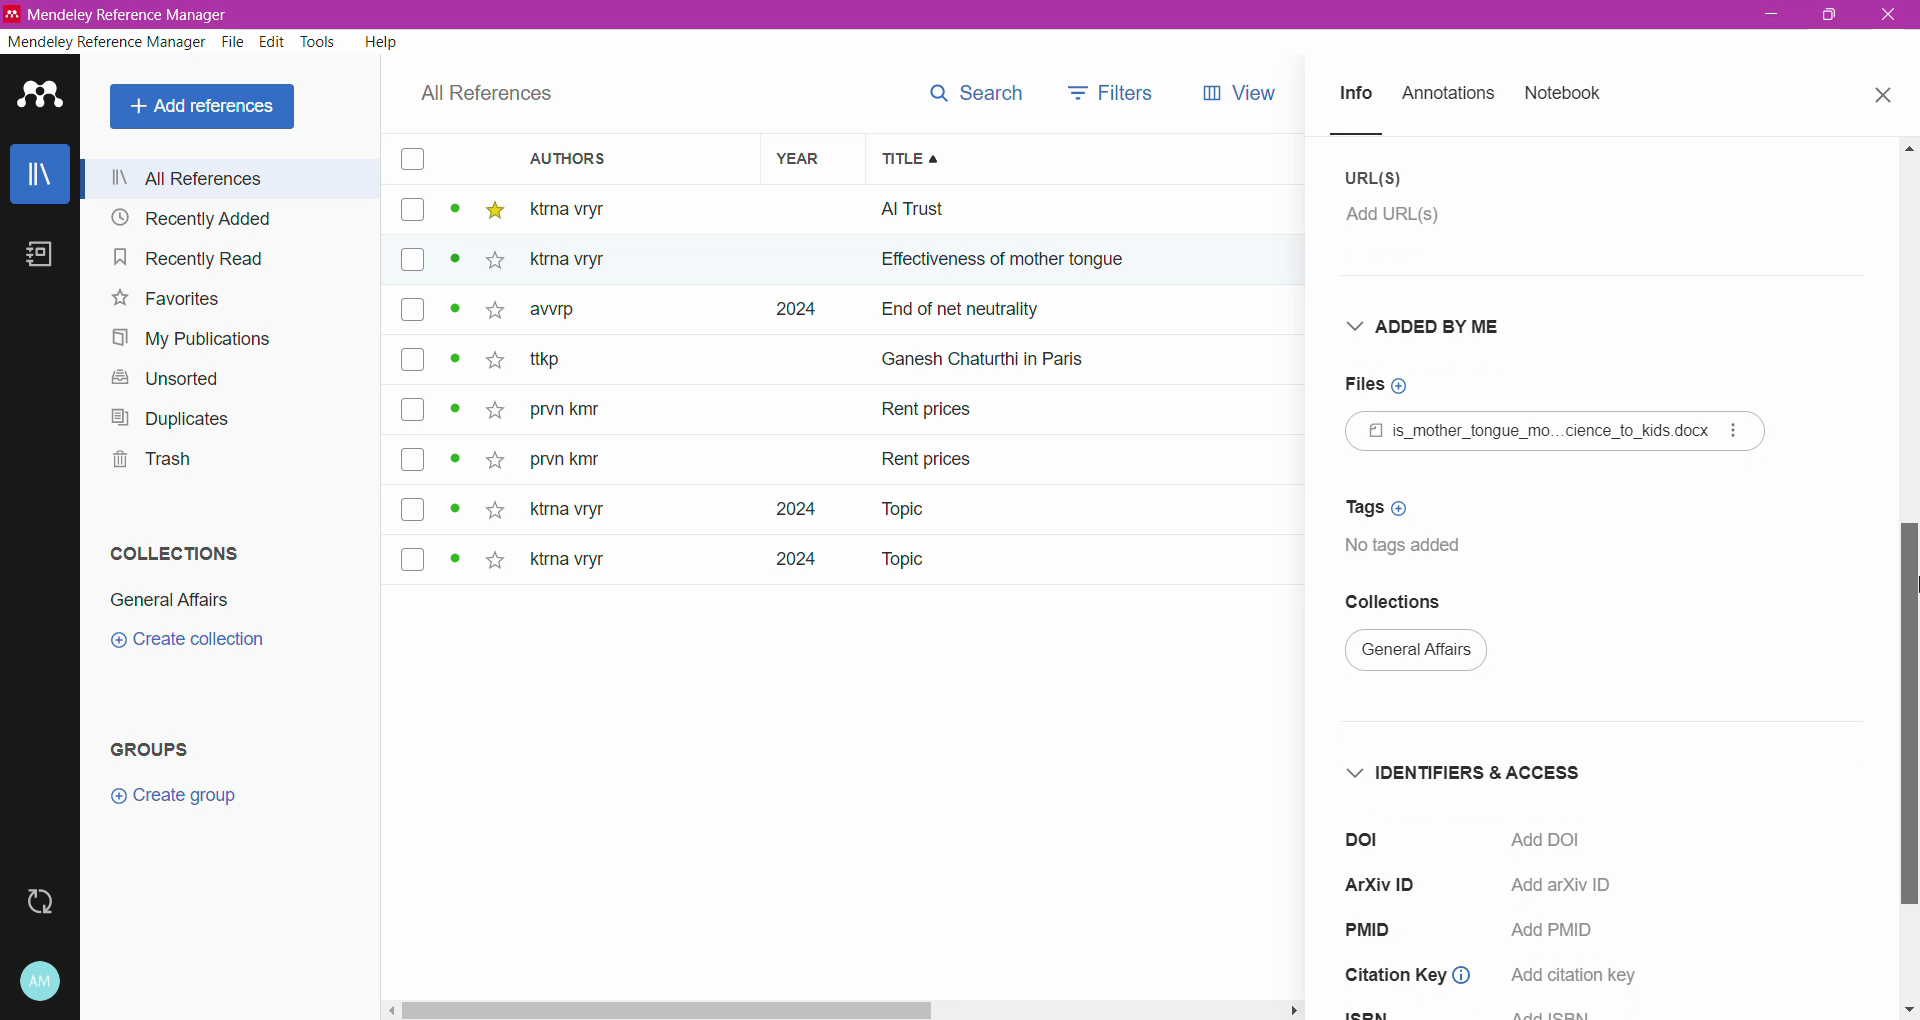  I want to click on Trash, so click(148, 459).